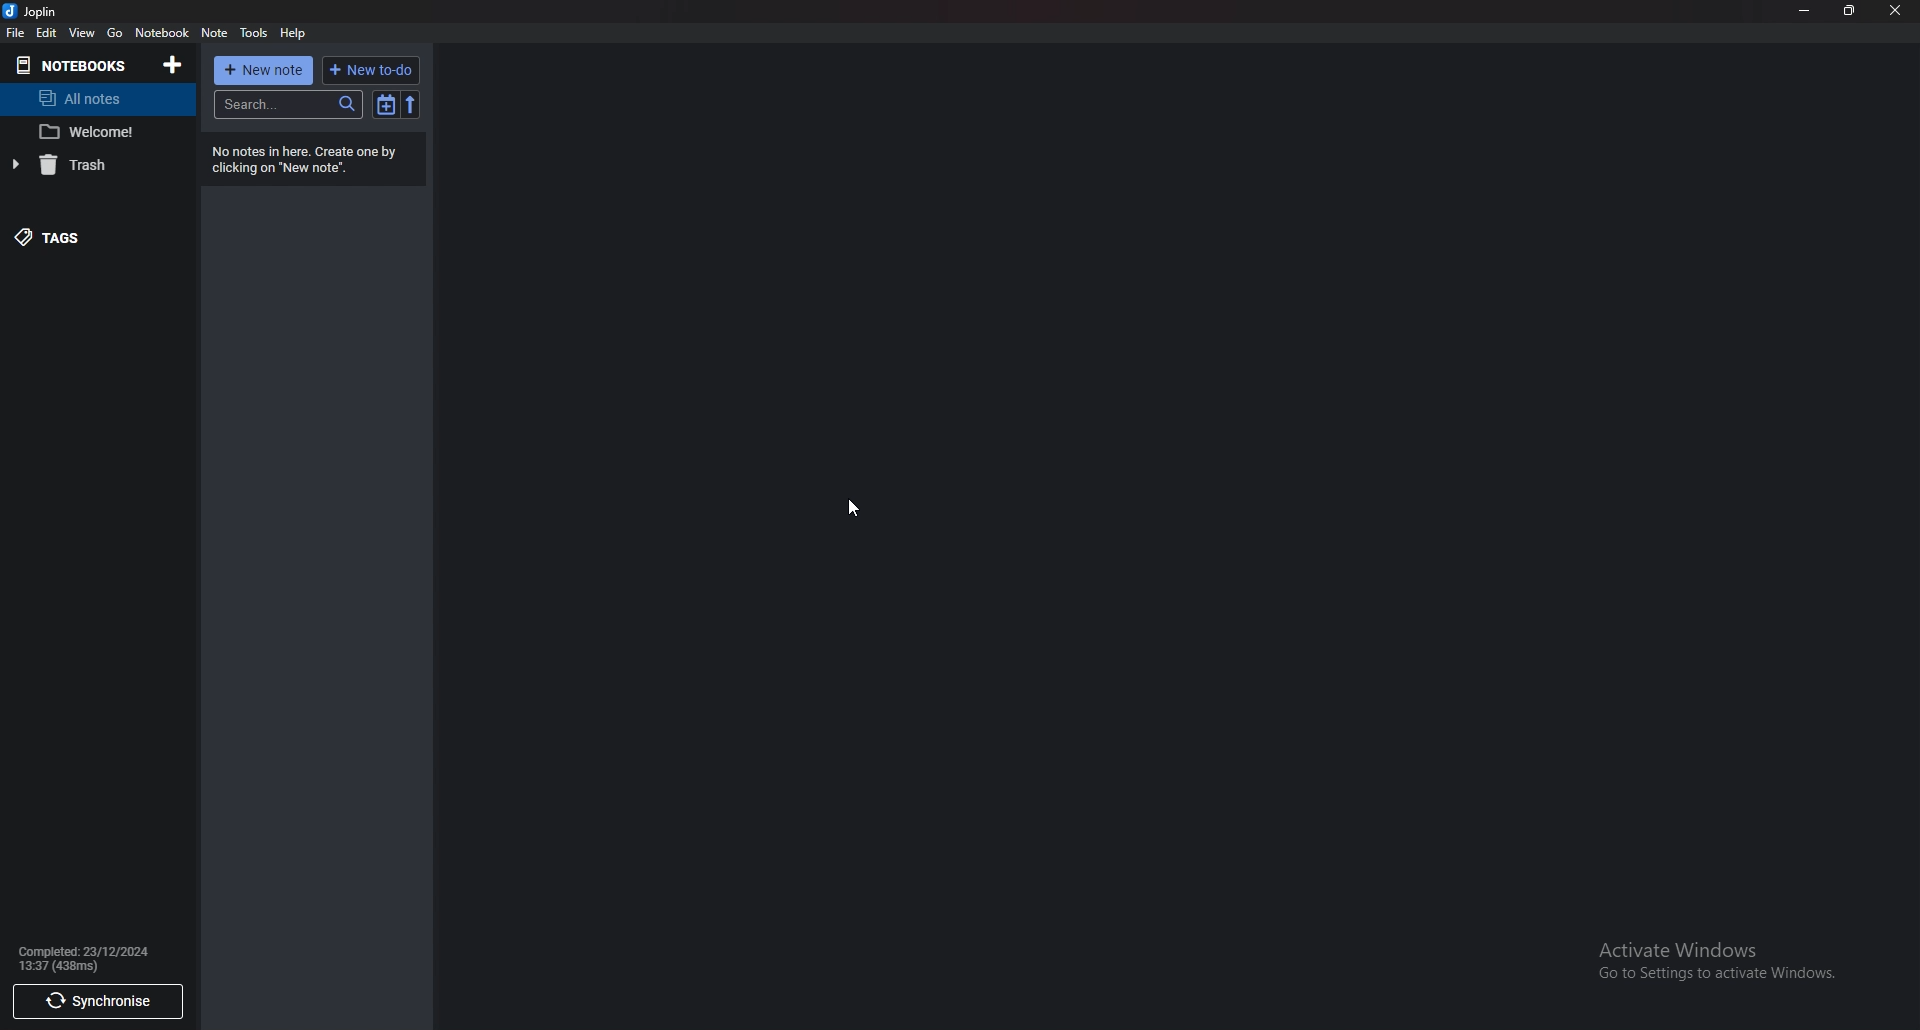 The width and height of the screenshot is (1920, 1030). I want to click on Reverse sort order, so click(411, 104).